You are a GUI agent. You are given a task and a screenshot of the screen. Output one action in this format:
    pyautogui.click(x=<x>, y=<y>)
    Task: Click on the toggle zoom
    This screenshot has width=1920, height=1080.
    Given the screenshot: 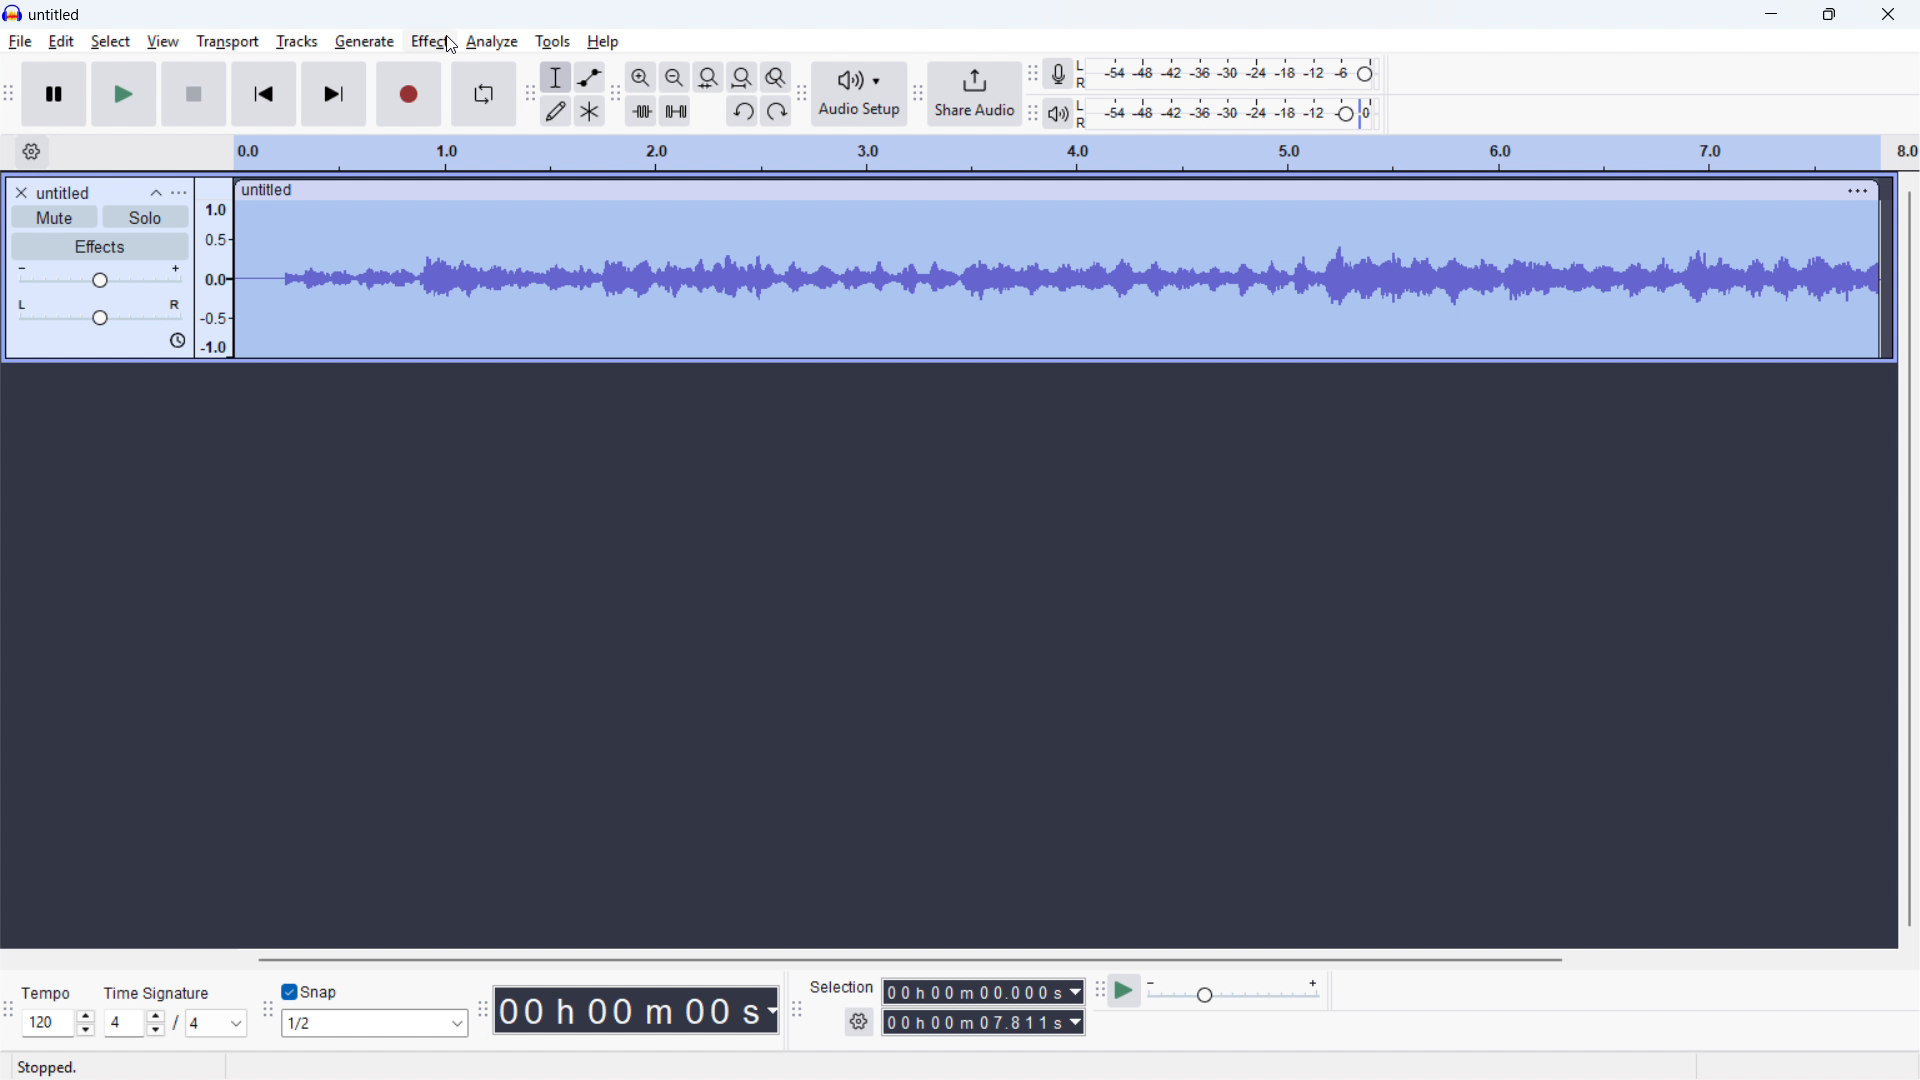 What is the action you would take?
    pyautogui.click(x=777, y=78)
    